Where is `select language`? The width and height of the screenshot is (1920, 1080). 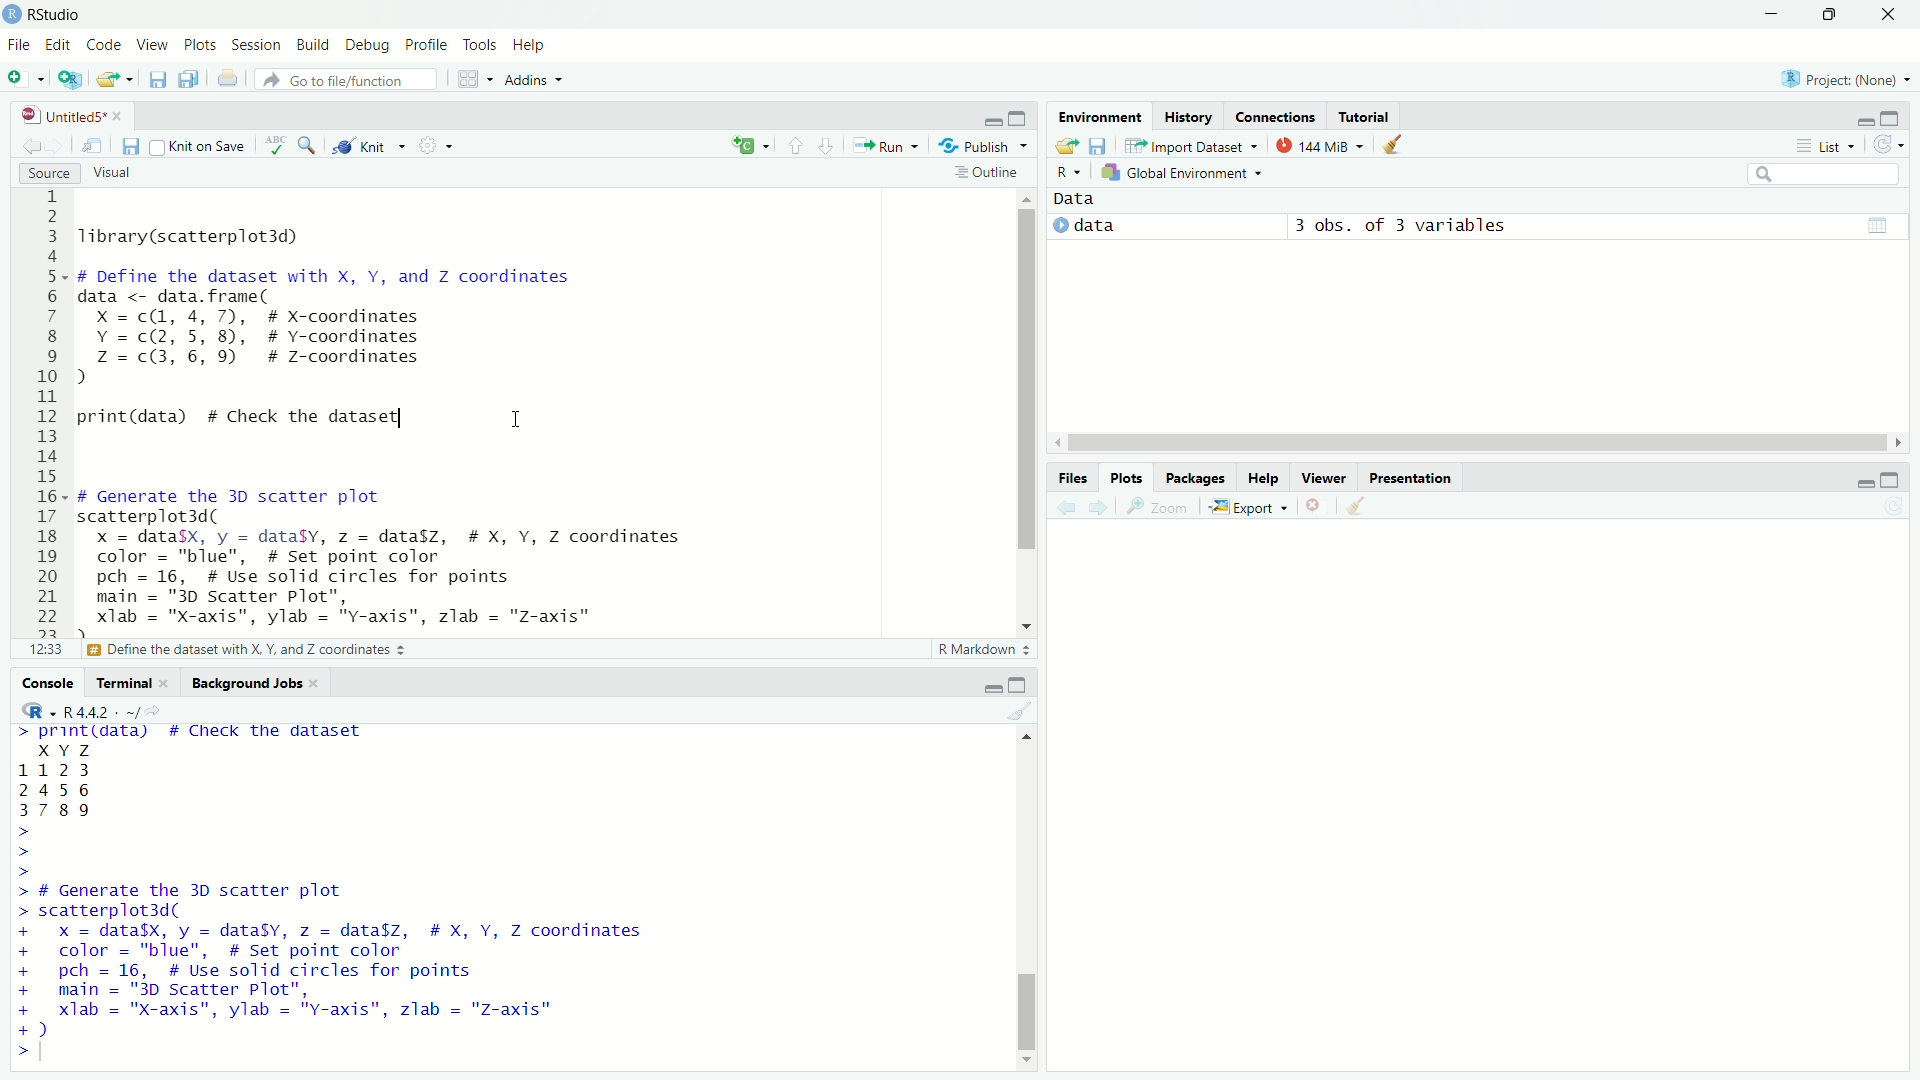 select language is located at coordinates (1066, 172).